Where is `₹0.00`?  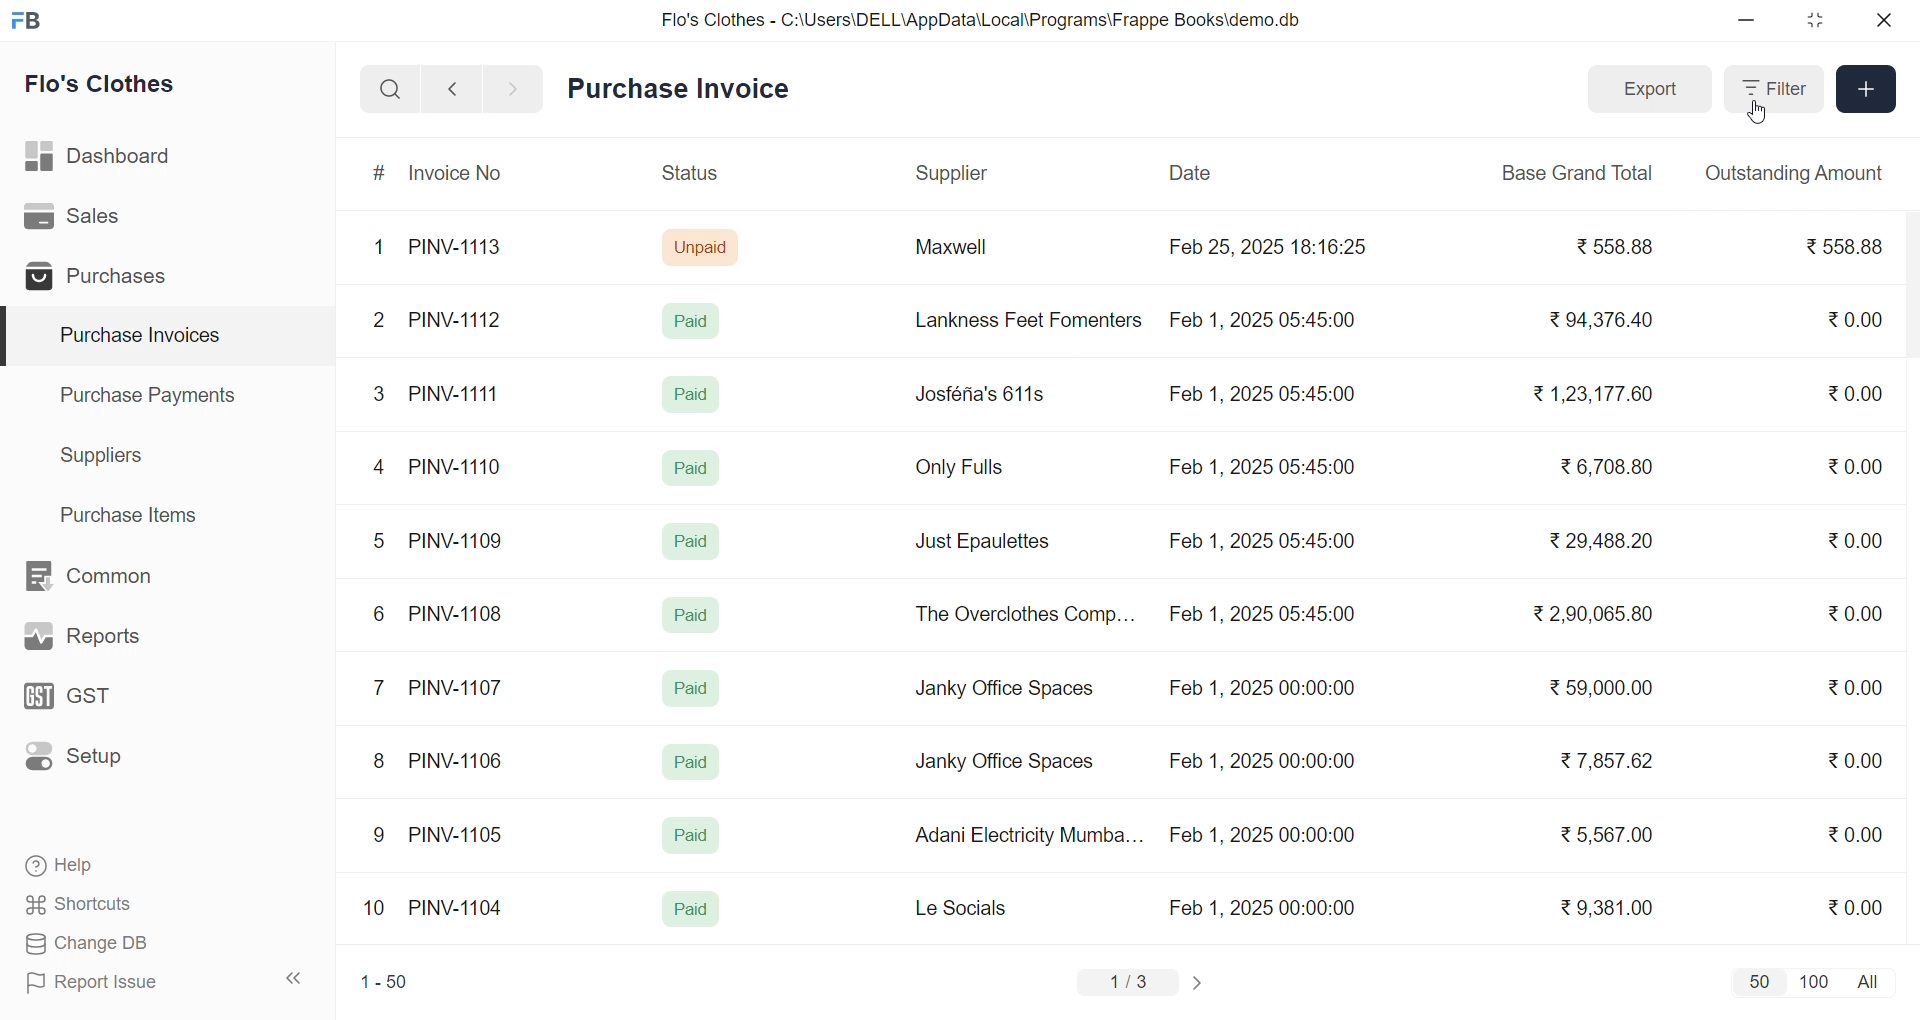 ₹0.00 is located at coordinates (1854, 616).